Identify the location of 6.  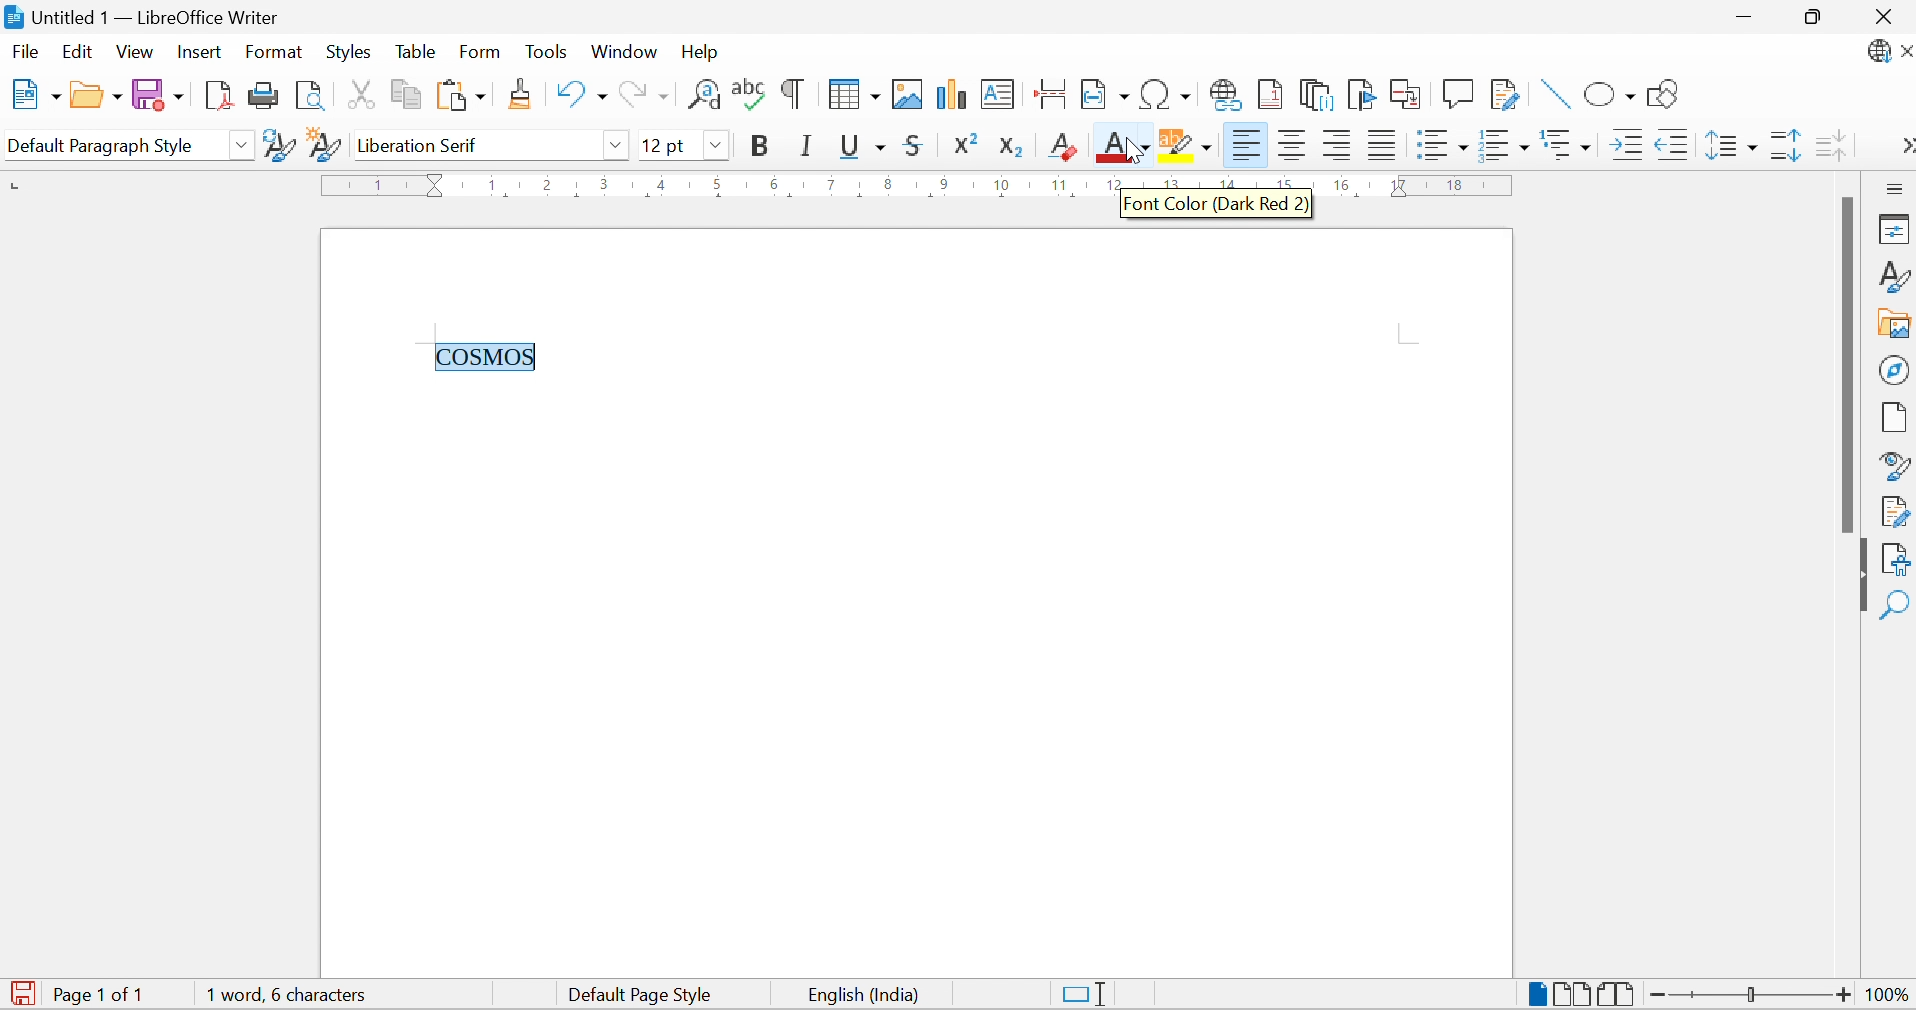
(772, 183).